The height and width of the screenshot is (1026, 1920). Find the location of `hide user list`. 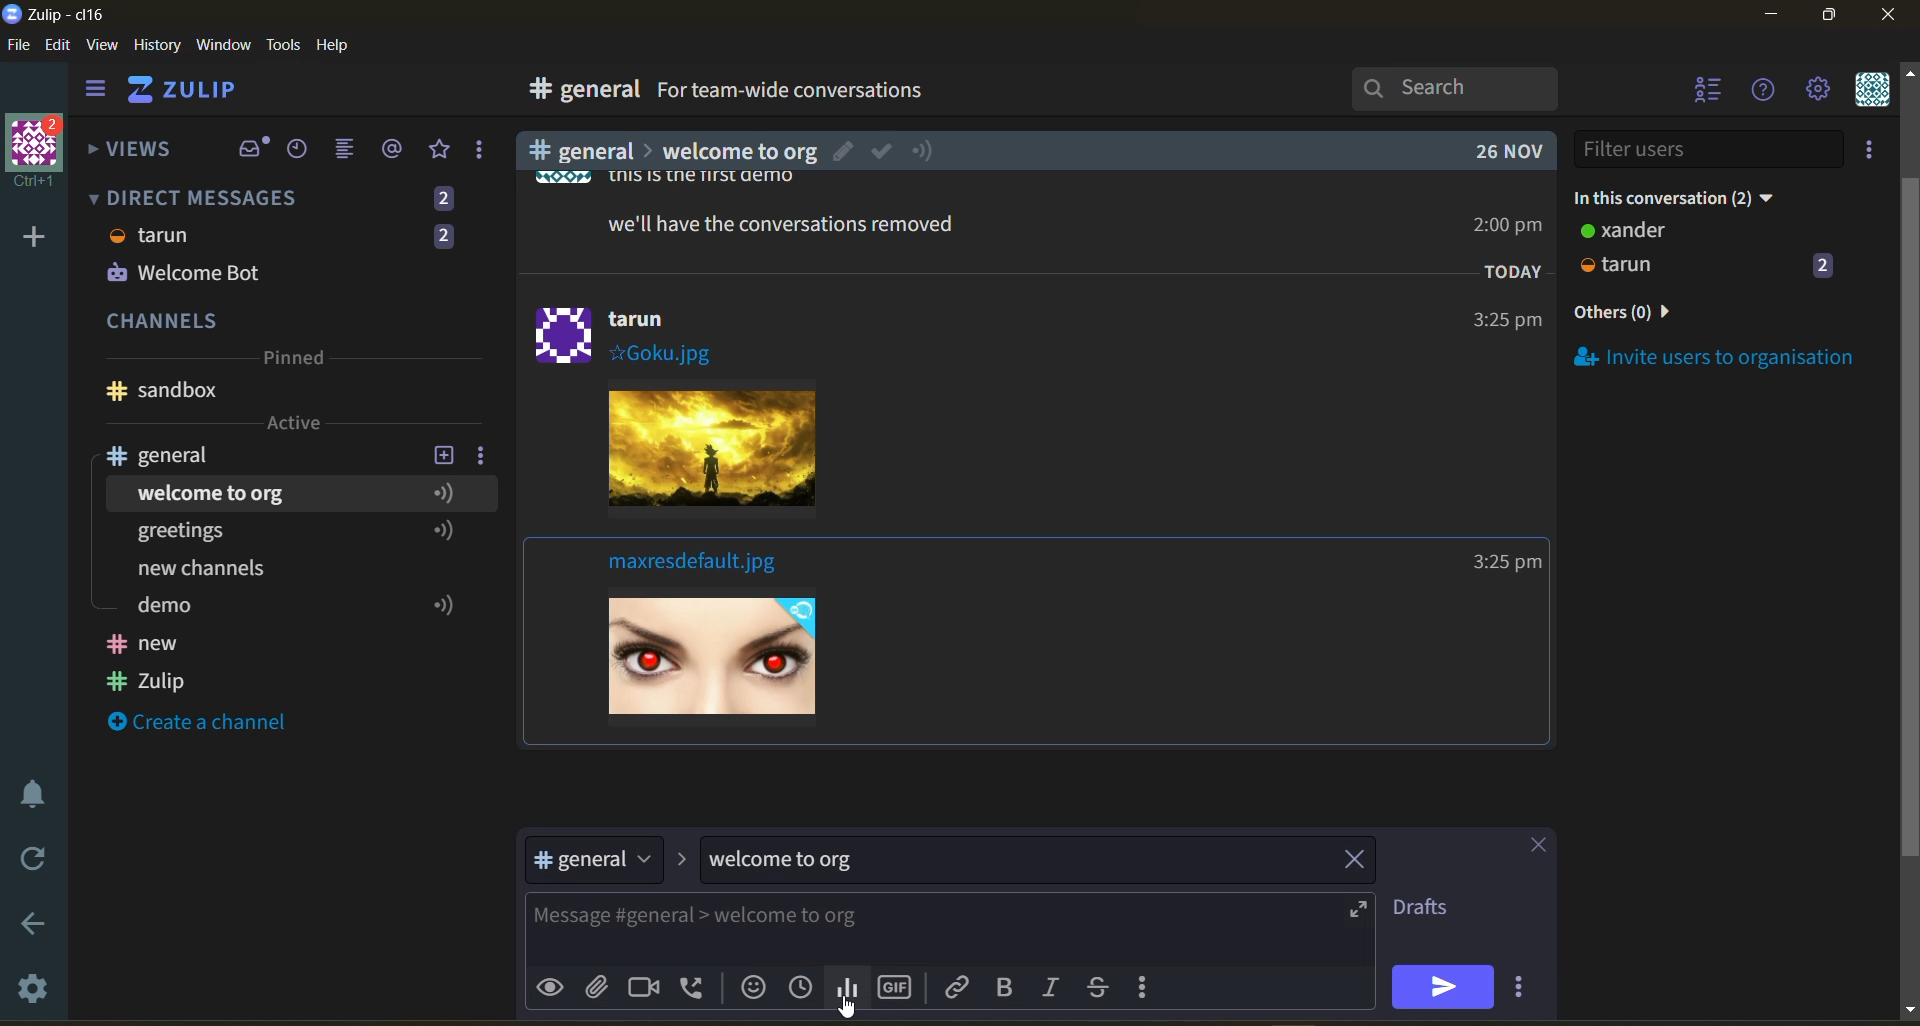

hide user list is located at coordinates (1709, 92).